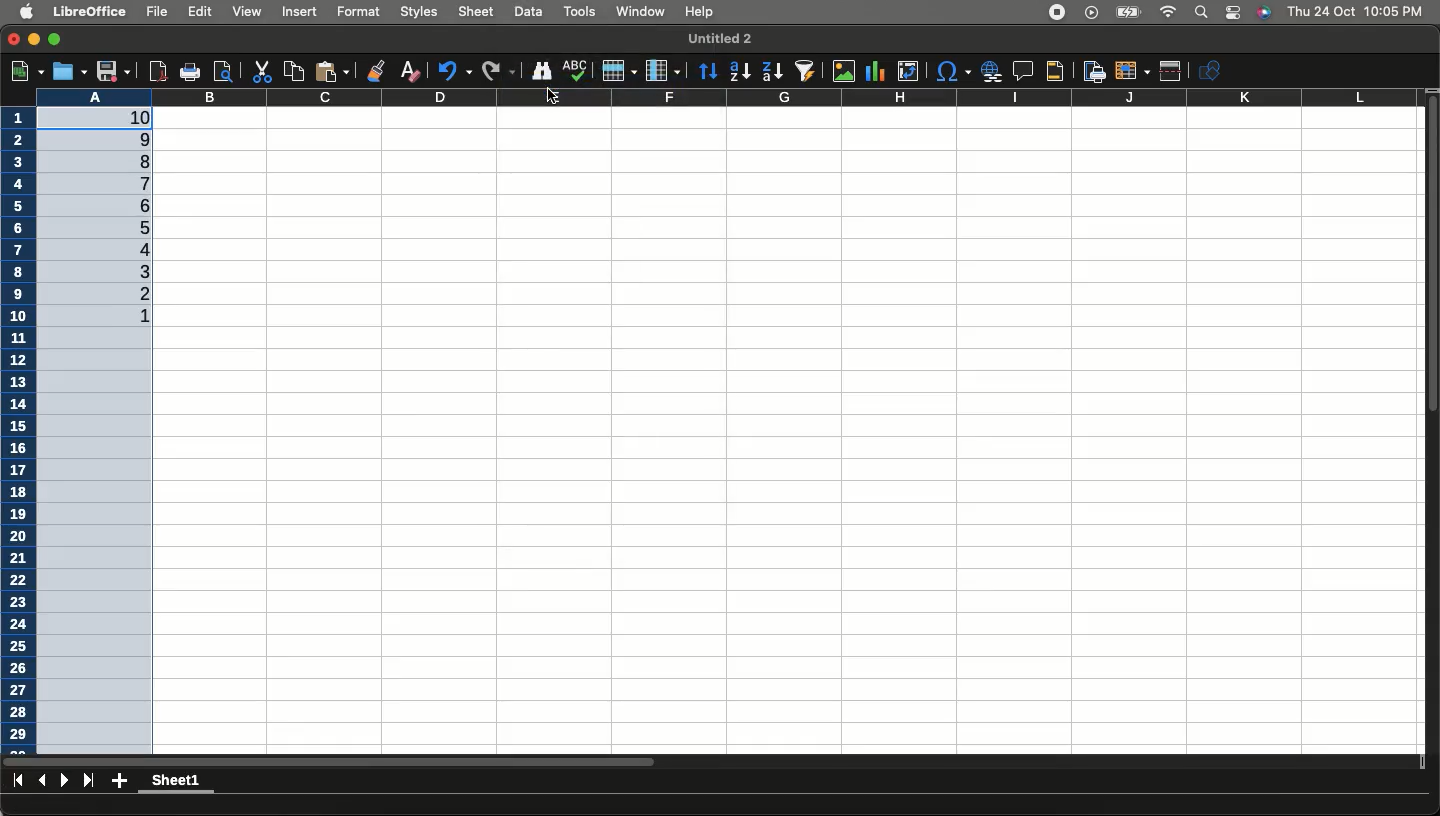 The height and width of the screenshot is (816, 1440). What do you see at coordinates (542, 71) in the screenshot?
I see `Find and replace` at bounding box center [542, 71].